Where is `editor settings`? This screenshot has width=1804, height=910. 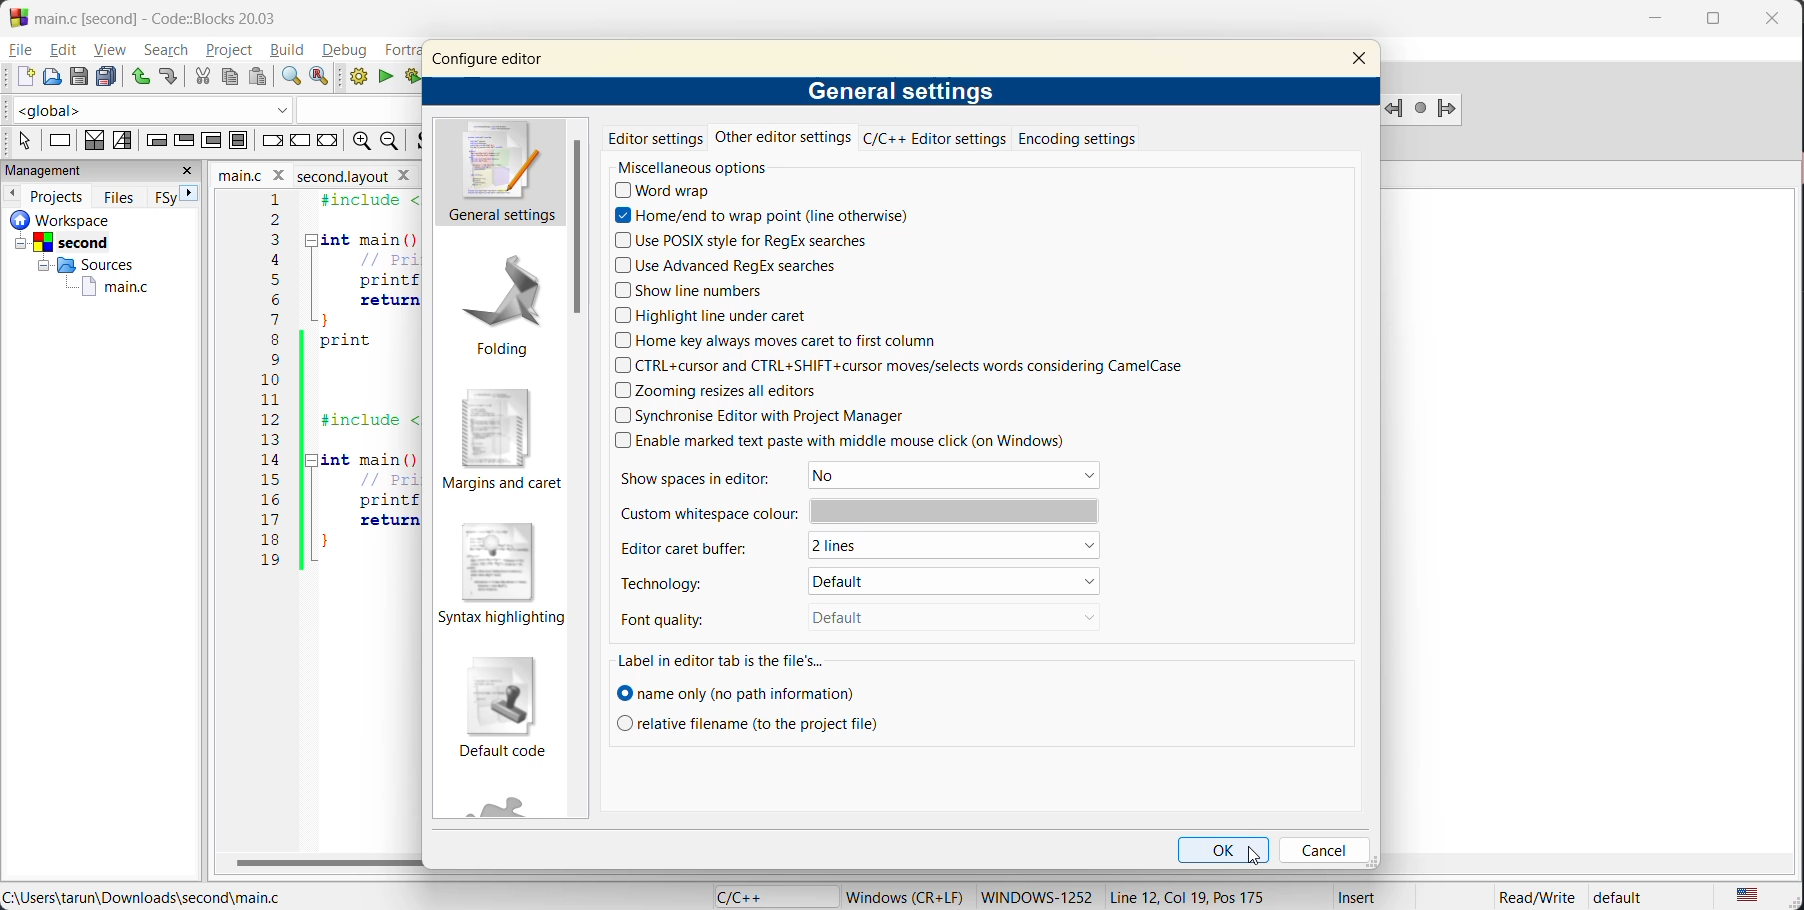 editor settings is located at coordinates (655, 139).